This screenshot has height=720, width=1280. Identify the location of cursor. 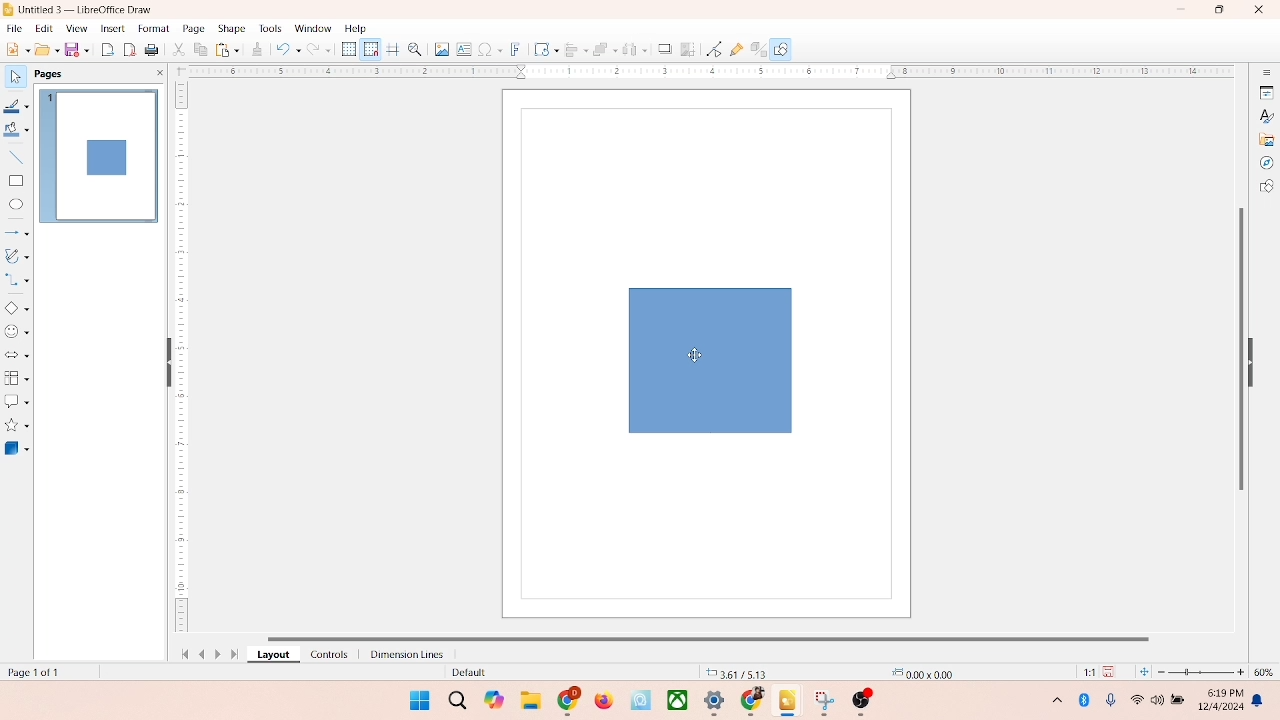
(696, 354).